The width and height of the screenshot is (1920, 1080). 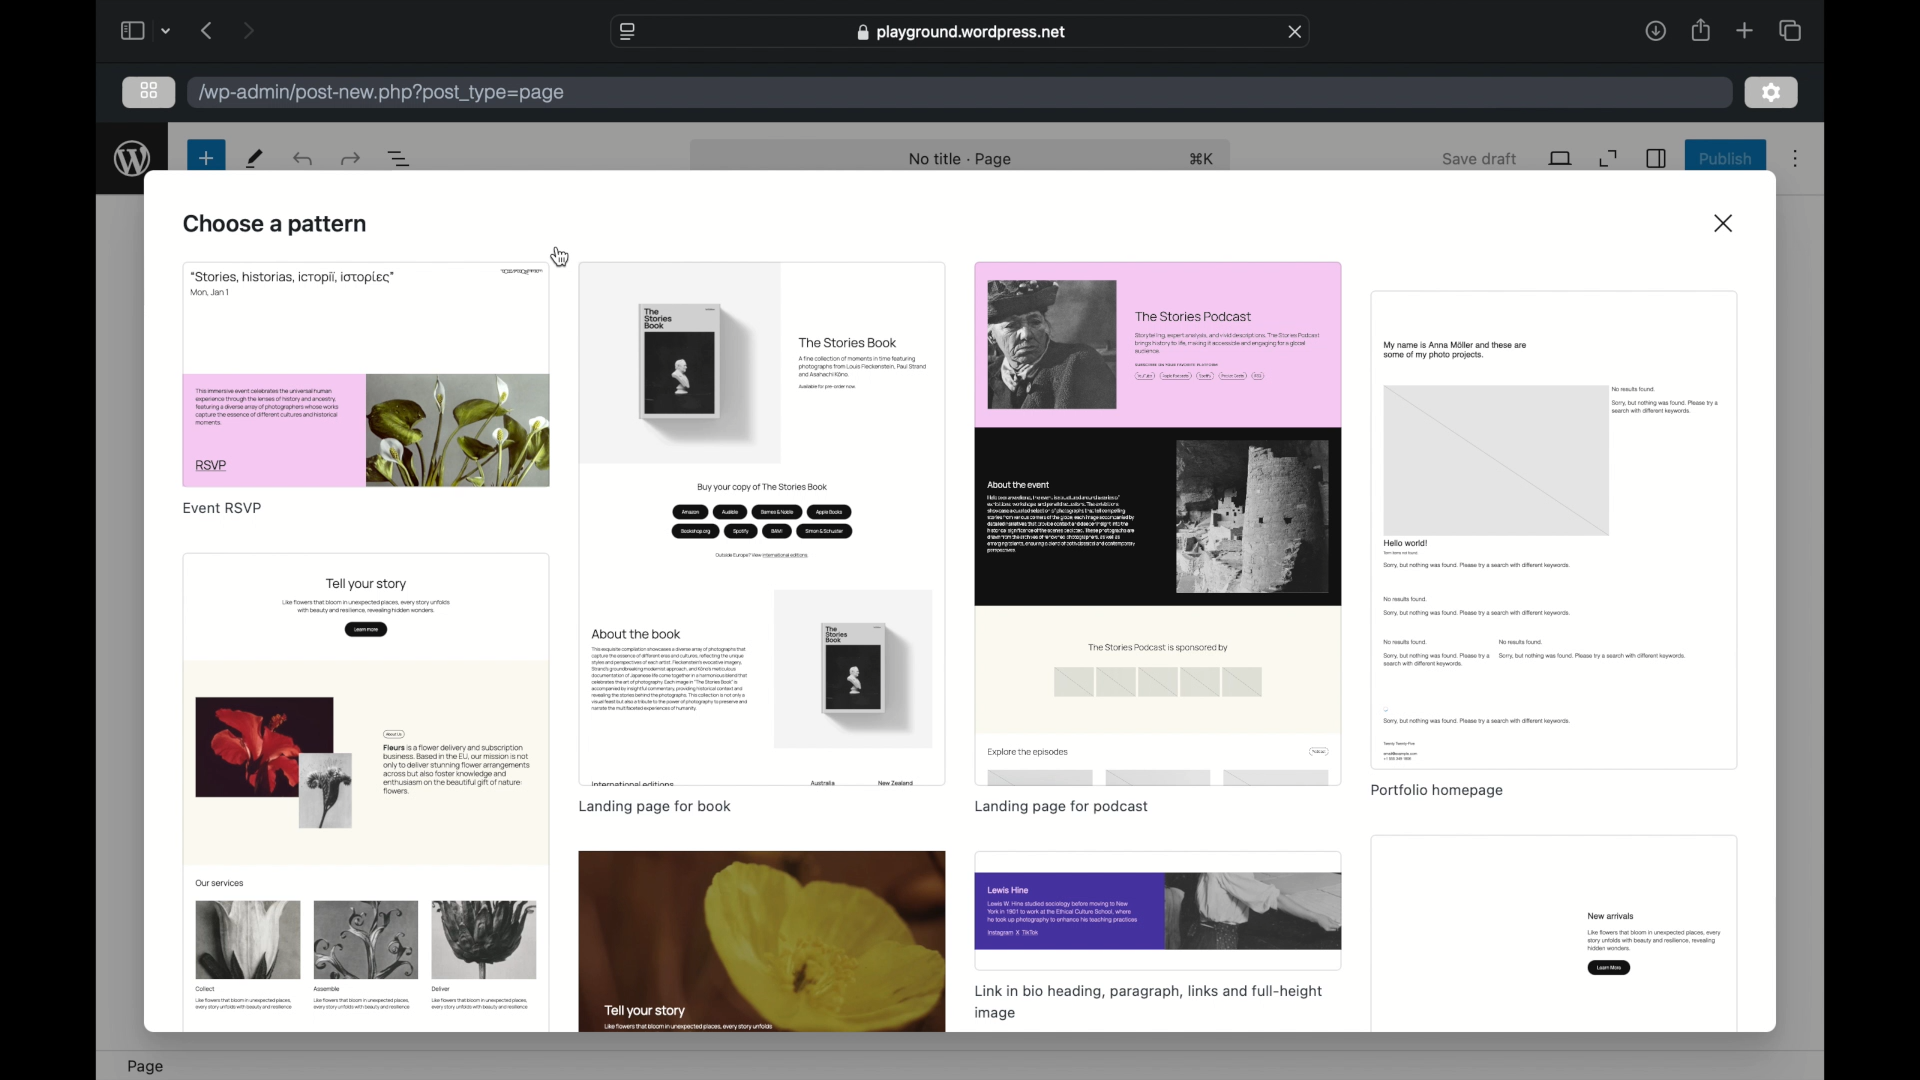 What do you see at coordinates (1702, 30) in the screenshot?
I see `share` at bounding box center [1702, 30].